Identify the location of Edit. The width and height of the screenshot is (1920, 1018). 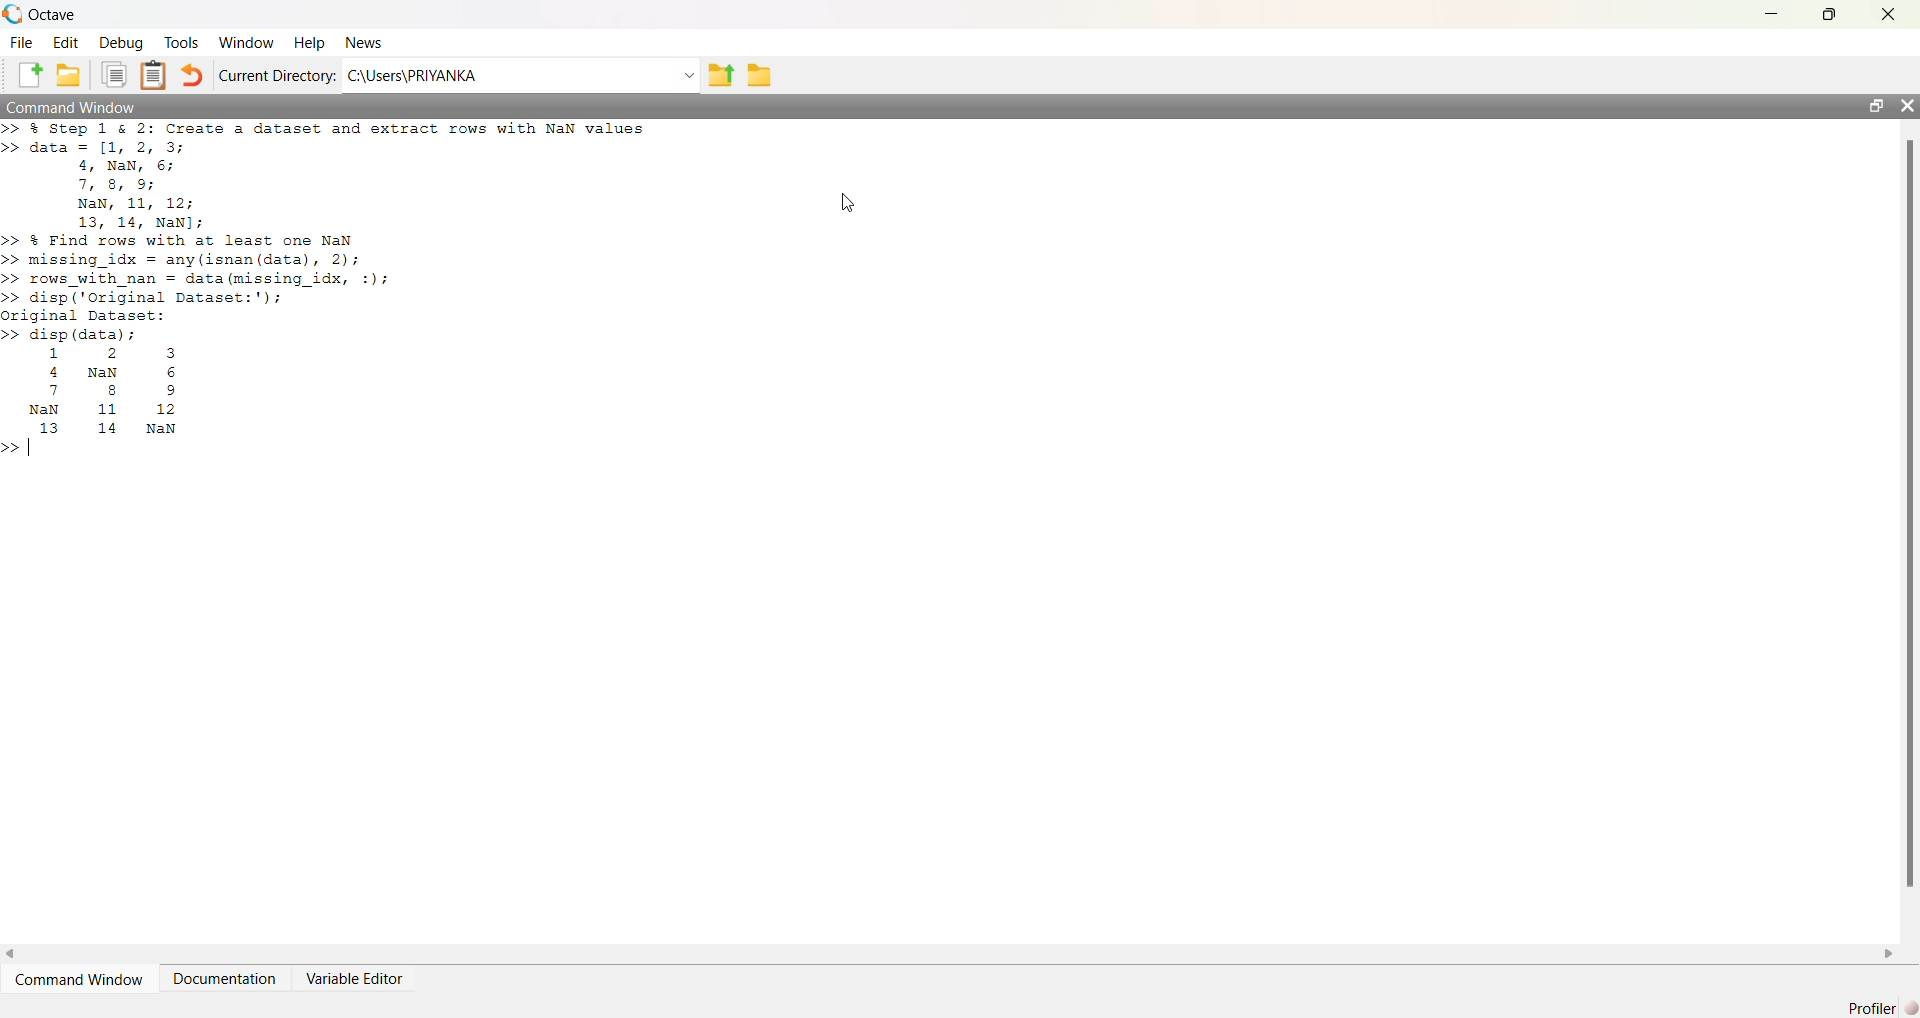
(66, 43).